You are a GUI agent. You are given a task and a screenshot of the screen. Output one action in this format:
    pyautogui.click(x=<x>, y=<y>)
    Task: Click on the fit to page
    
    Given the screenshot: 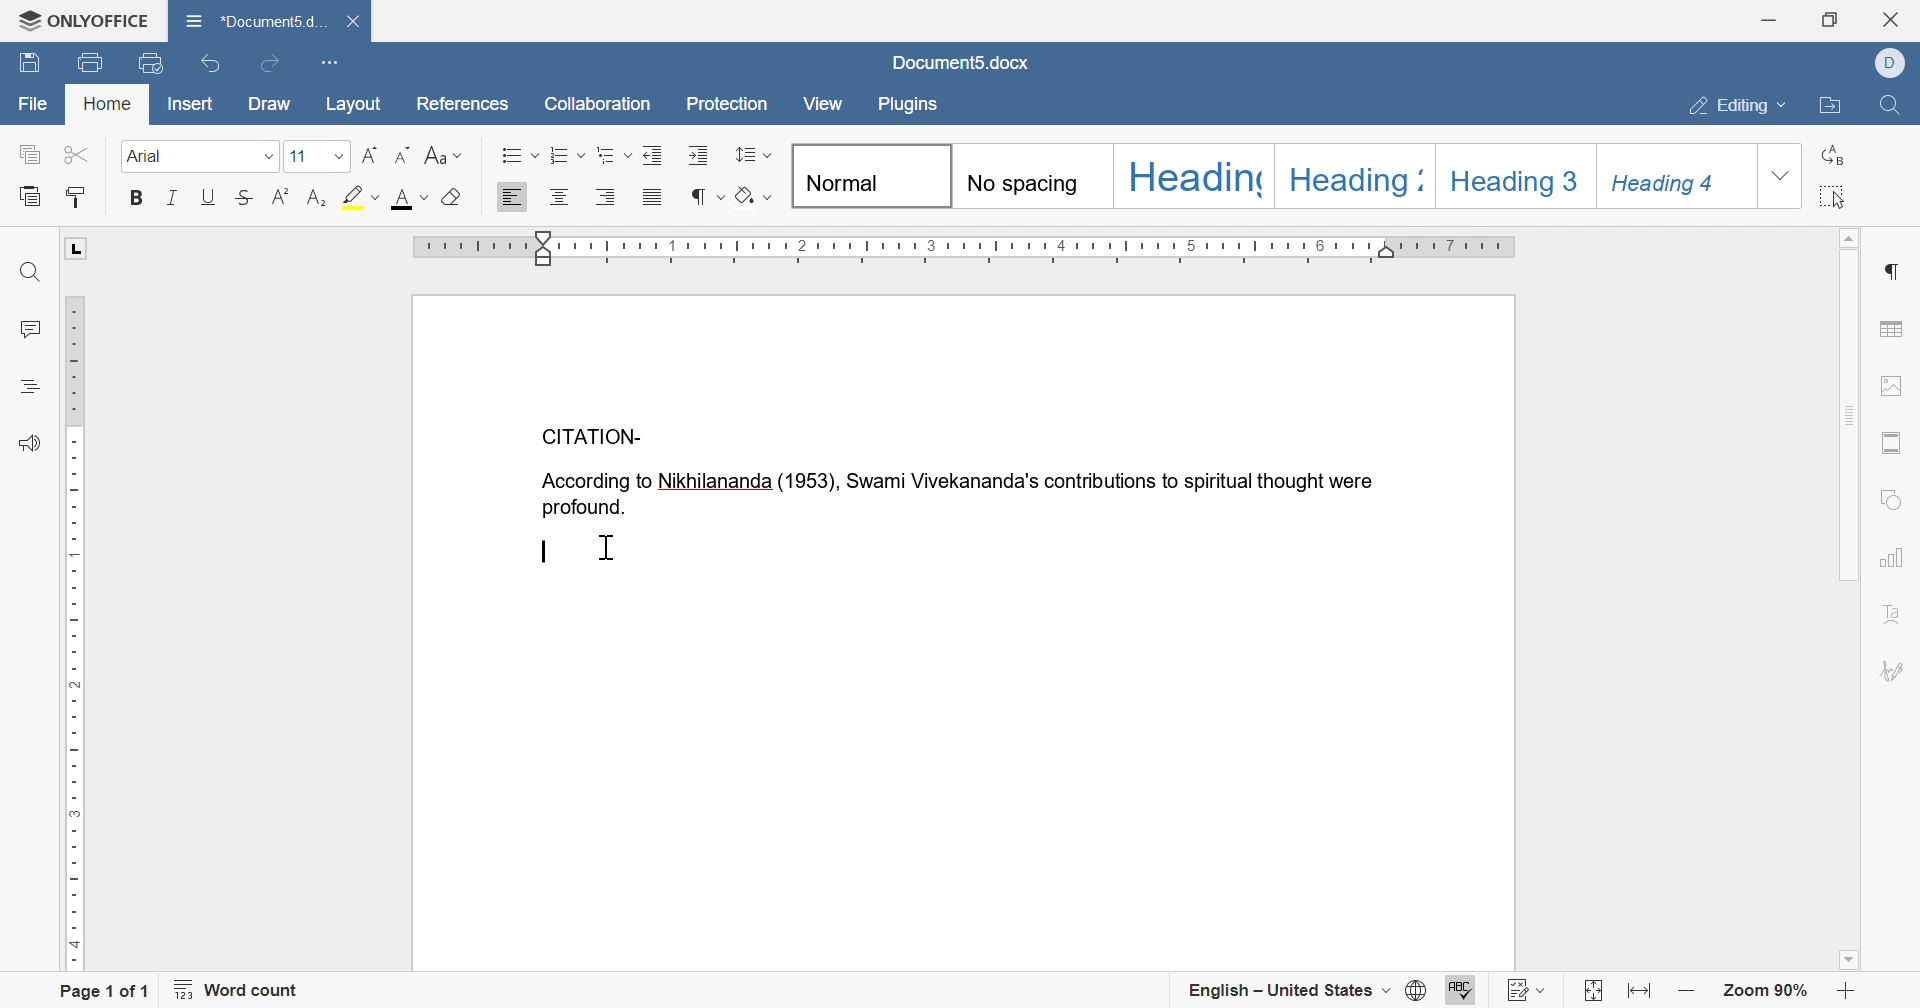 What is the action you would take?
    pyautogui.click(x=1594, y=991)
    